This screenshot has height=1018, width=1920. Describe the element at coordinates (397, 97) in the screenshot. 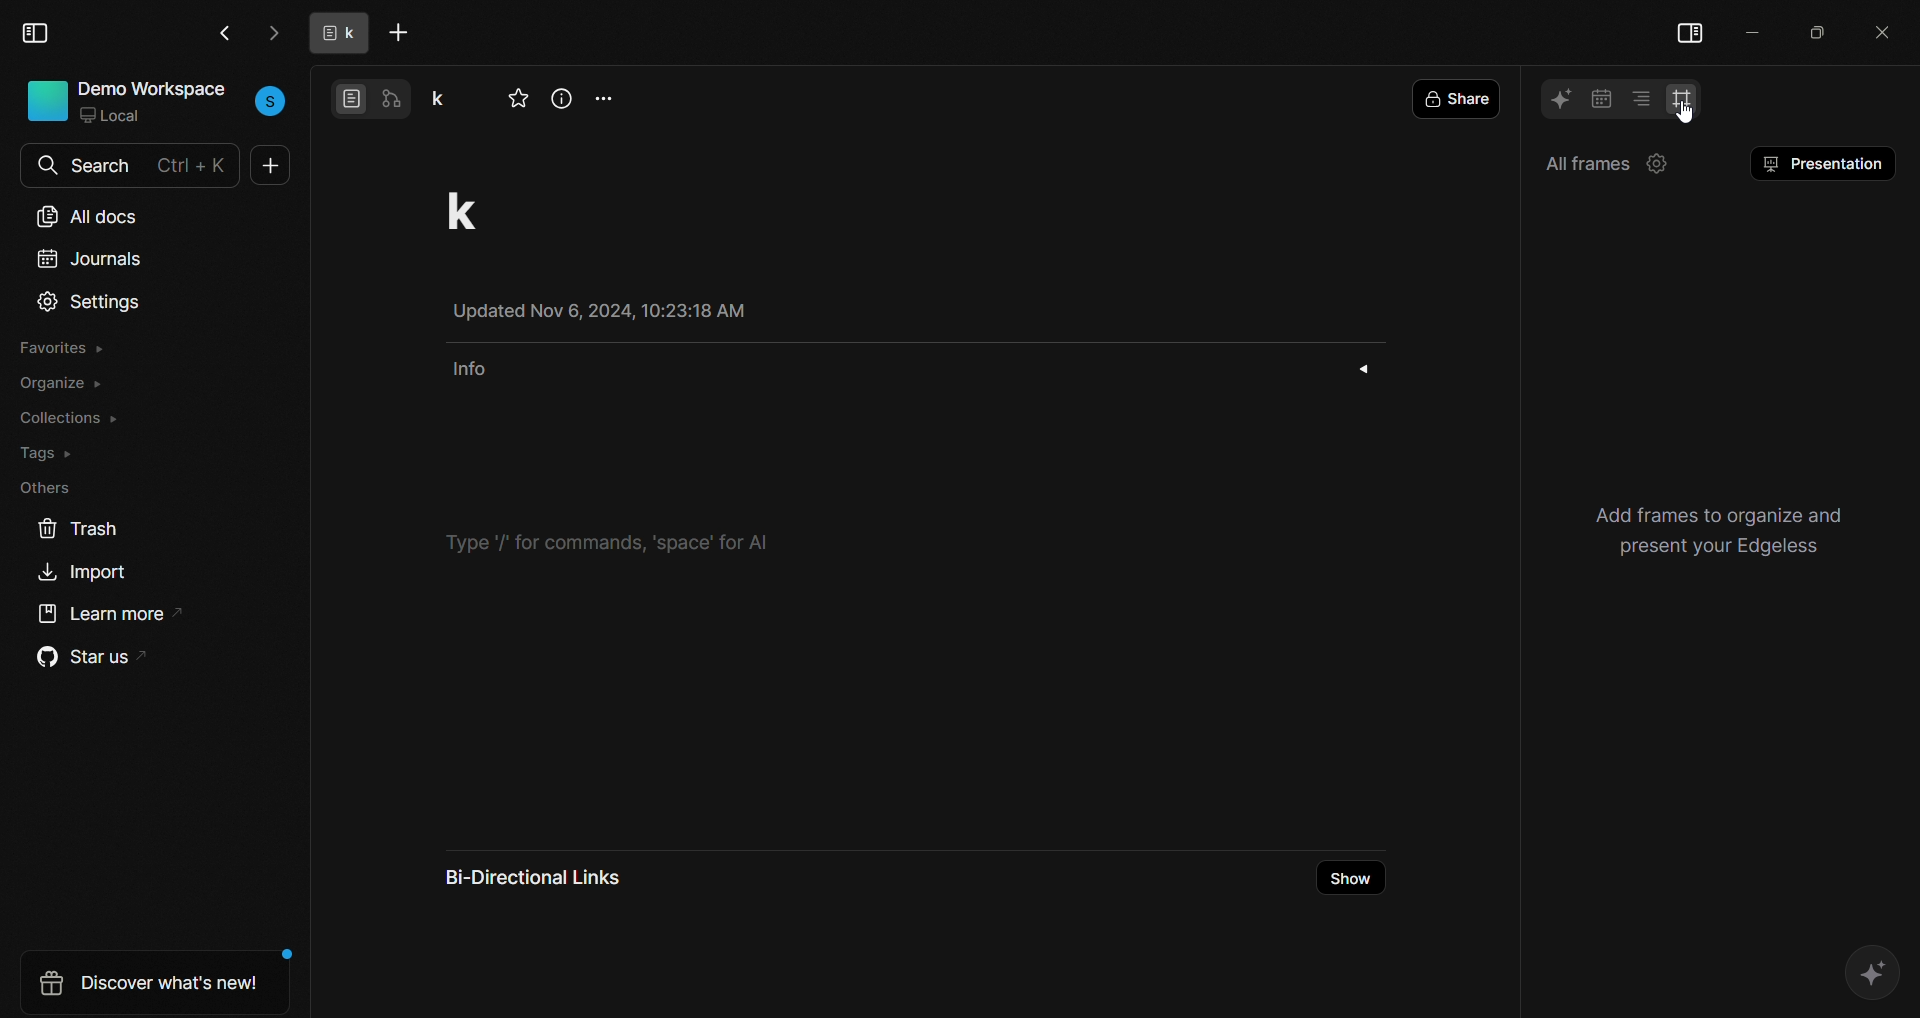

I see `edgeless` at that location.